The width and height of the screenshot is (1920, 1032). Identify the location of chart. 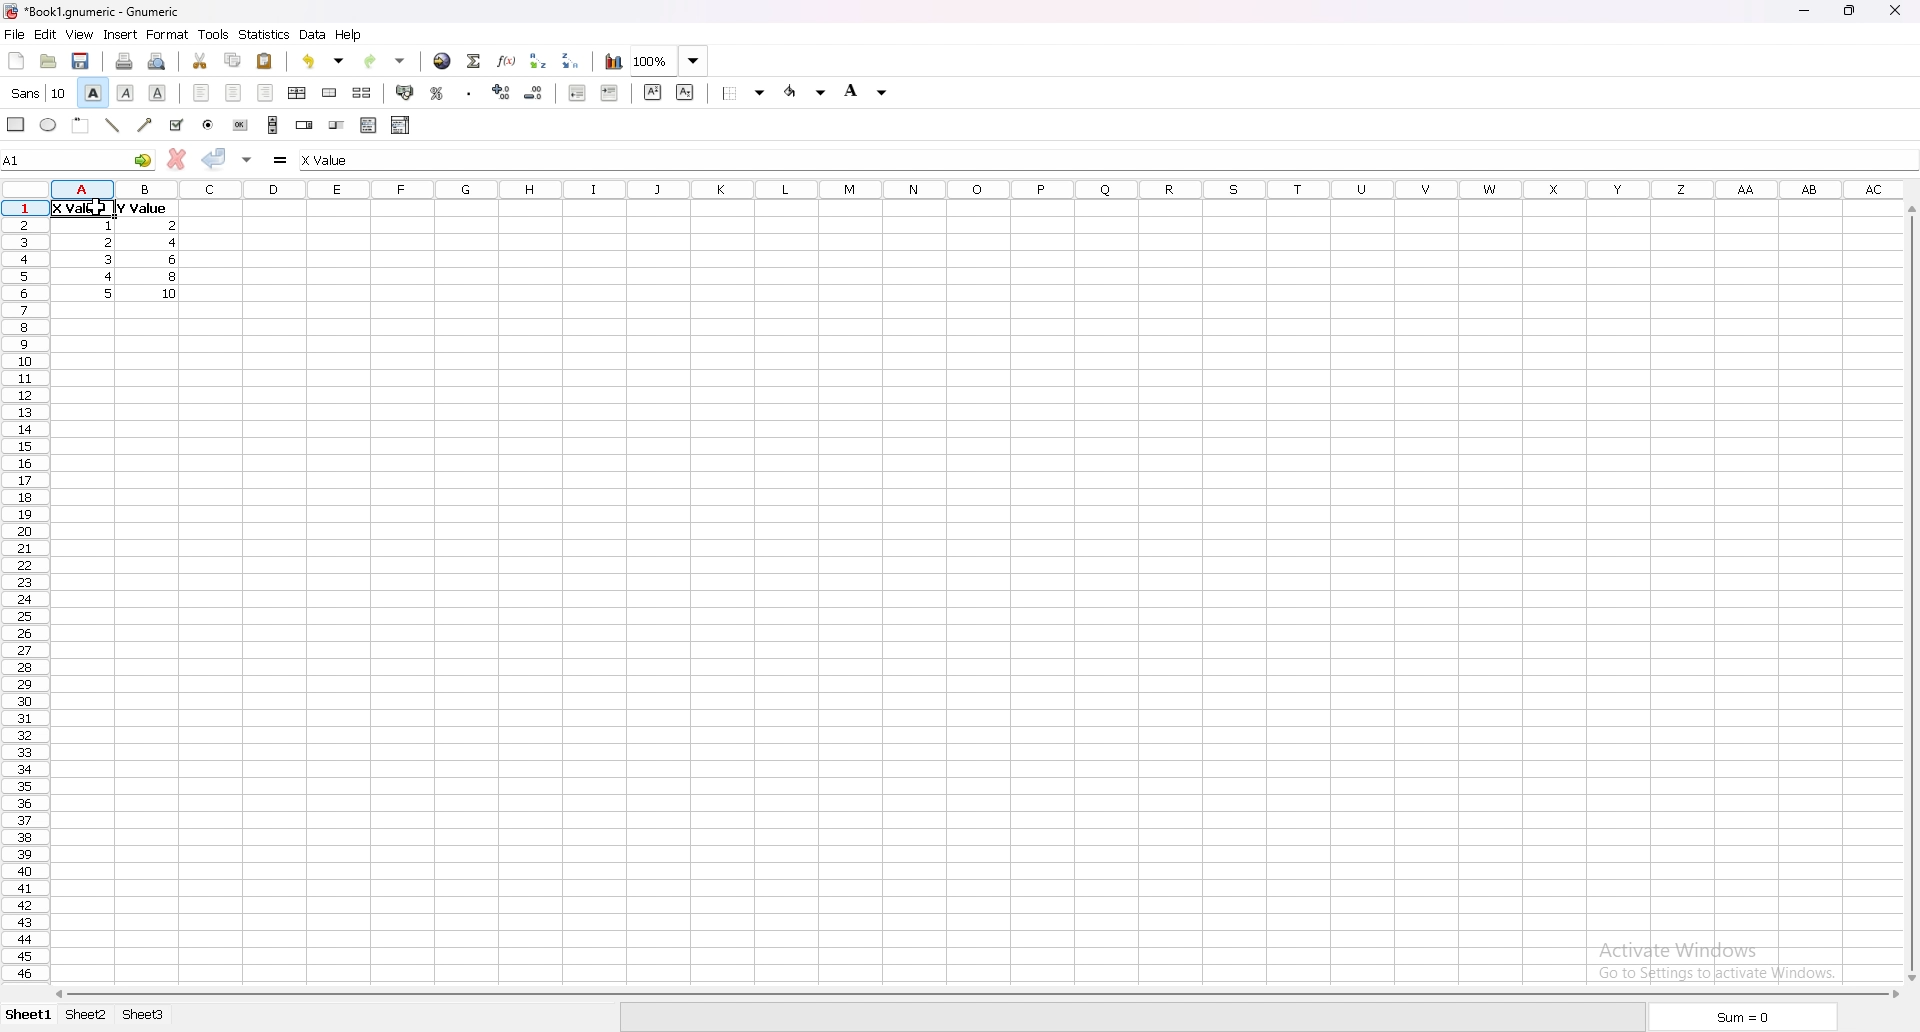
(614, 61).